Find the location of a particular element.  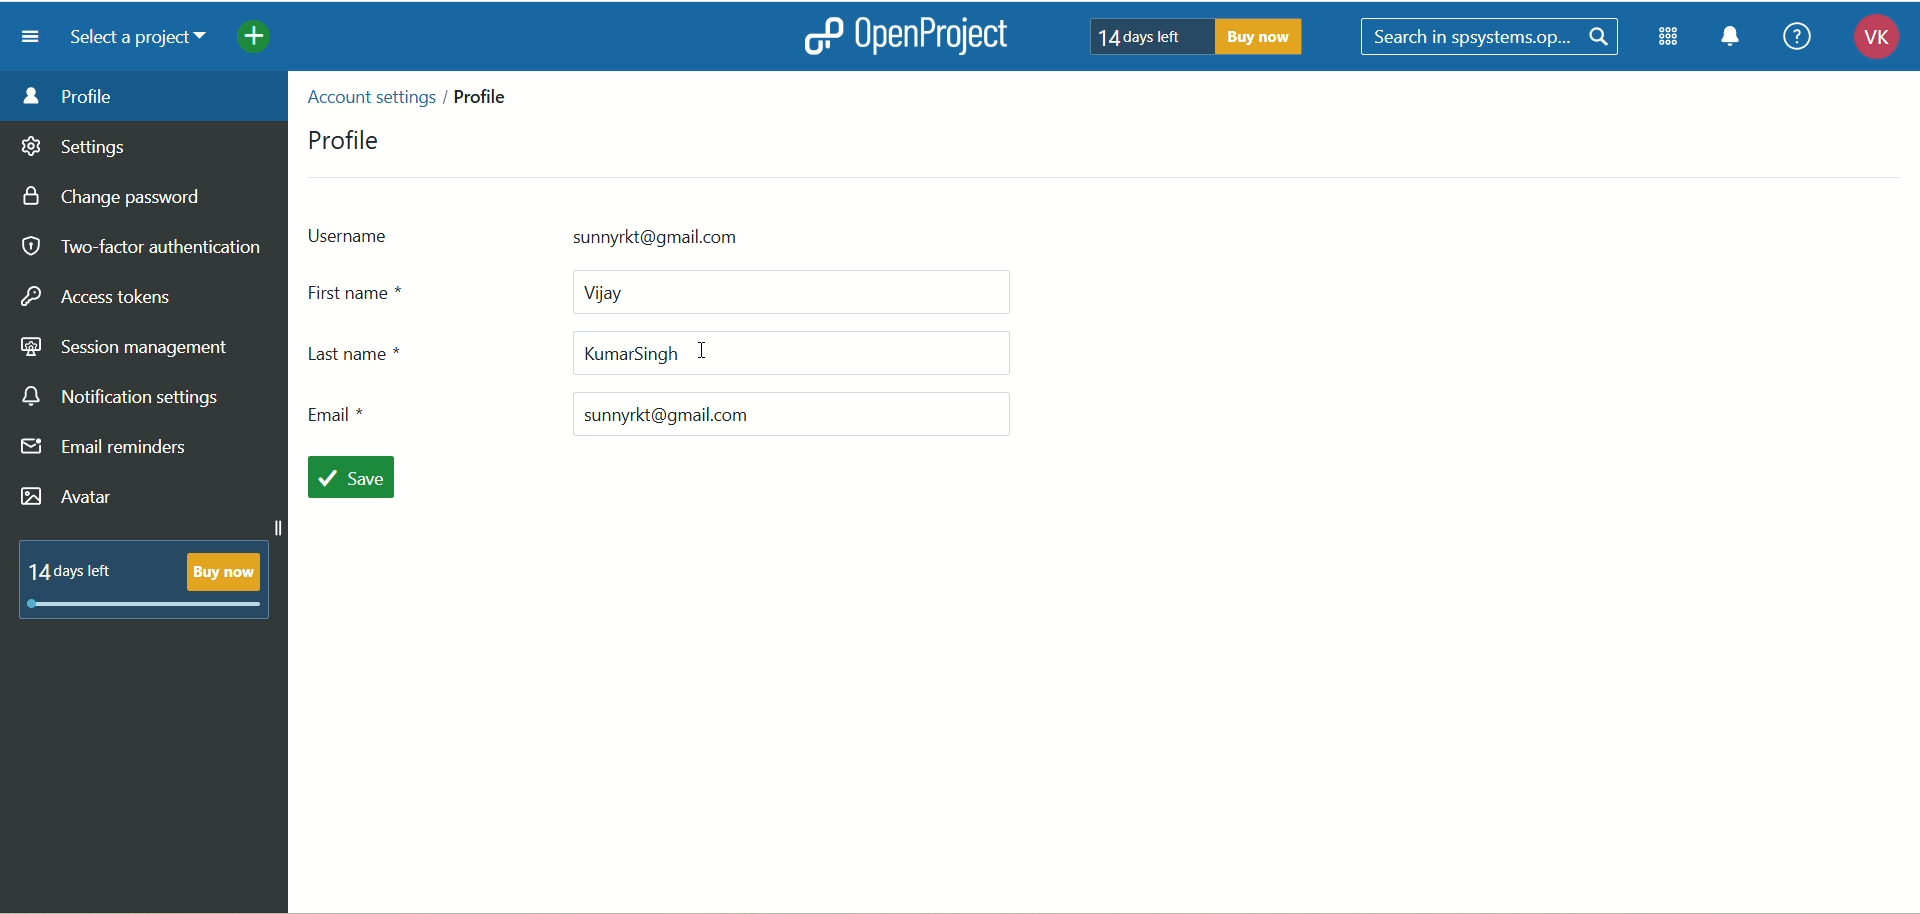

access tokens is located at coordinates (100, 294).